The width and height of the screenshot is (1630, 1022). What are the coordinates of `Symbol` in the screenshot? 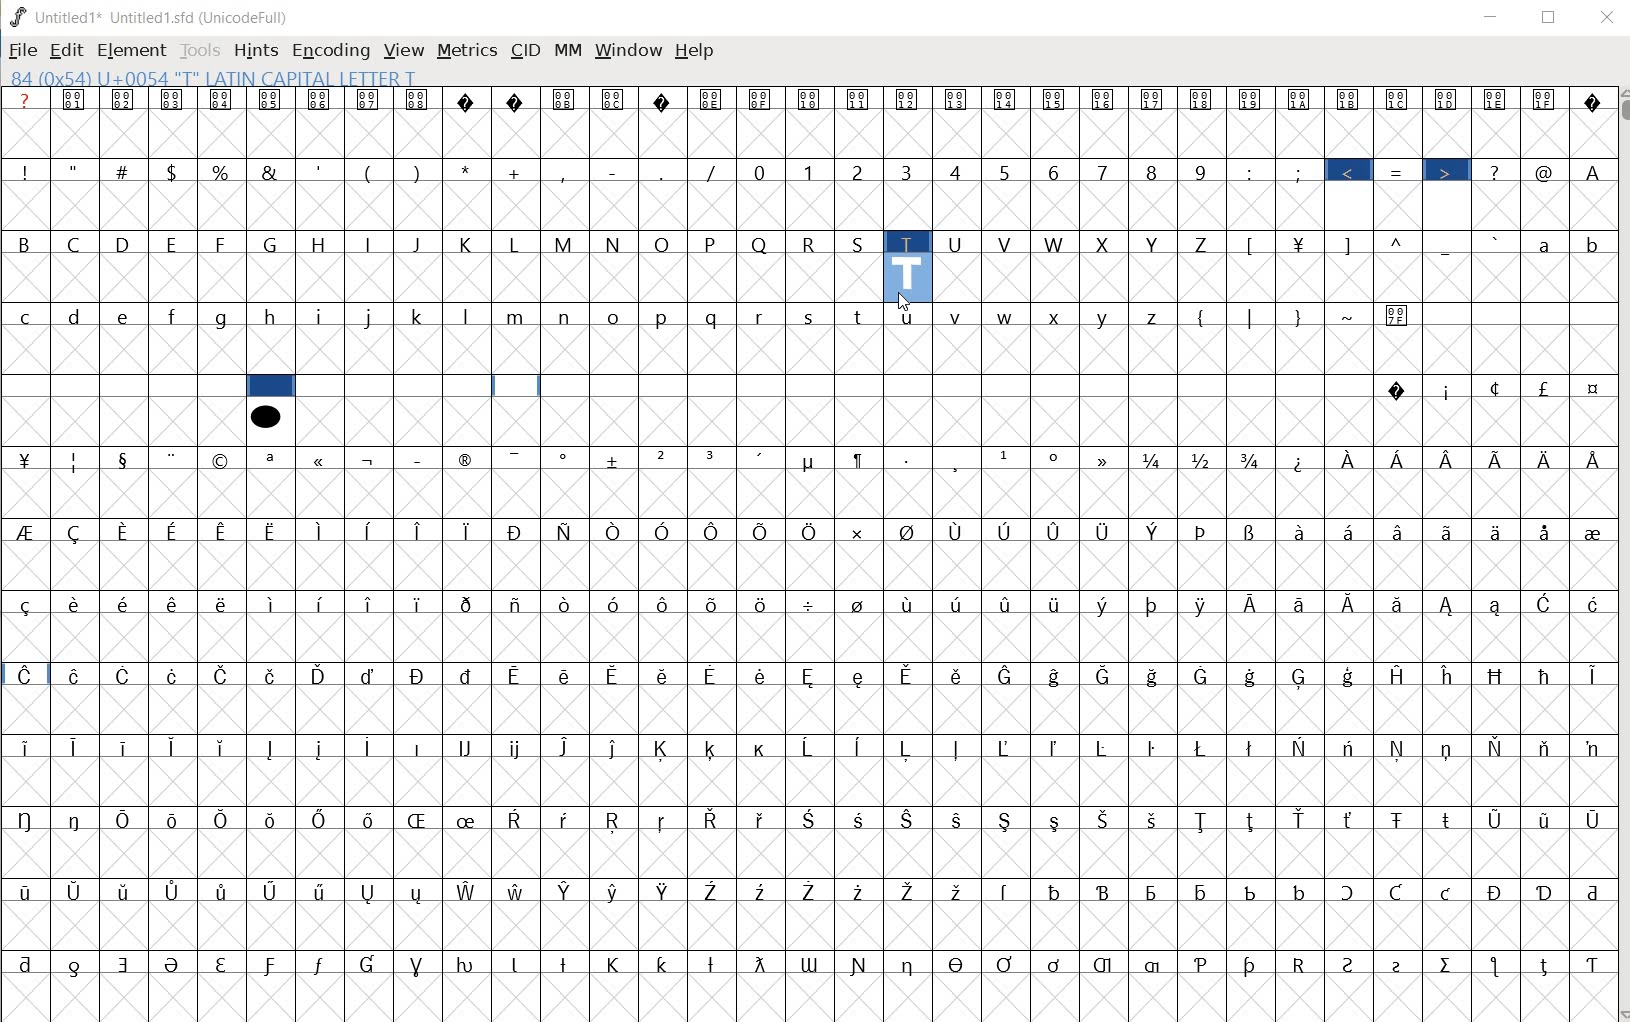 It's located at (25, 531).